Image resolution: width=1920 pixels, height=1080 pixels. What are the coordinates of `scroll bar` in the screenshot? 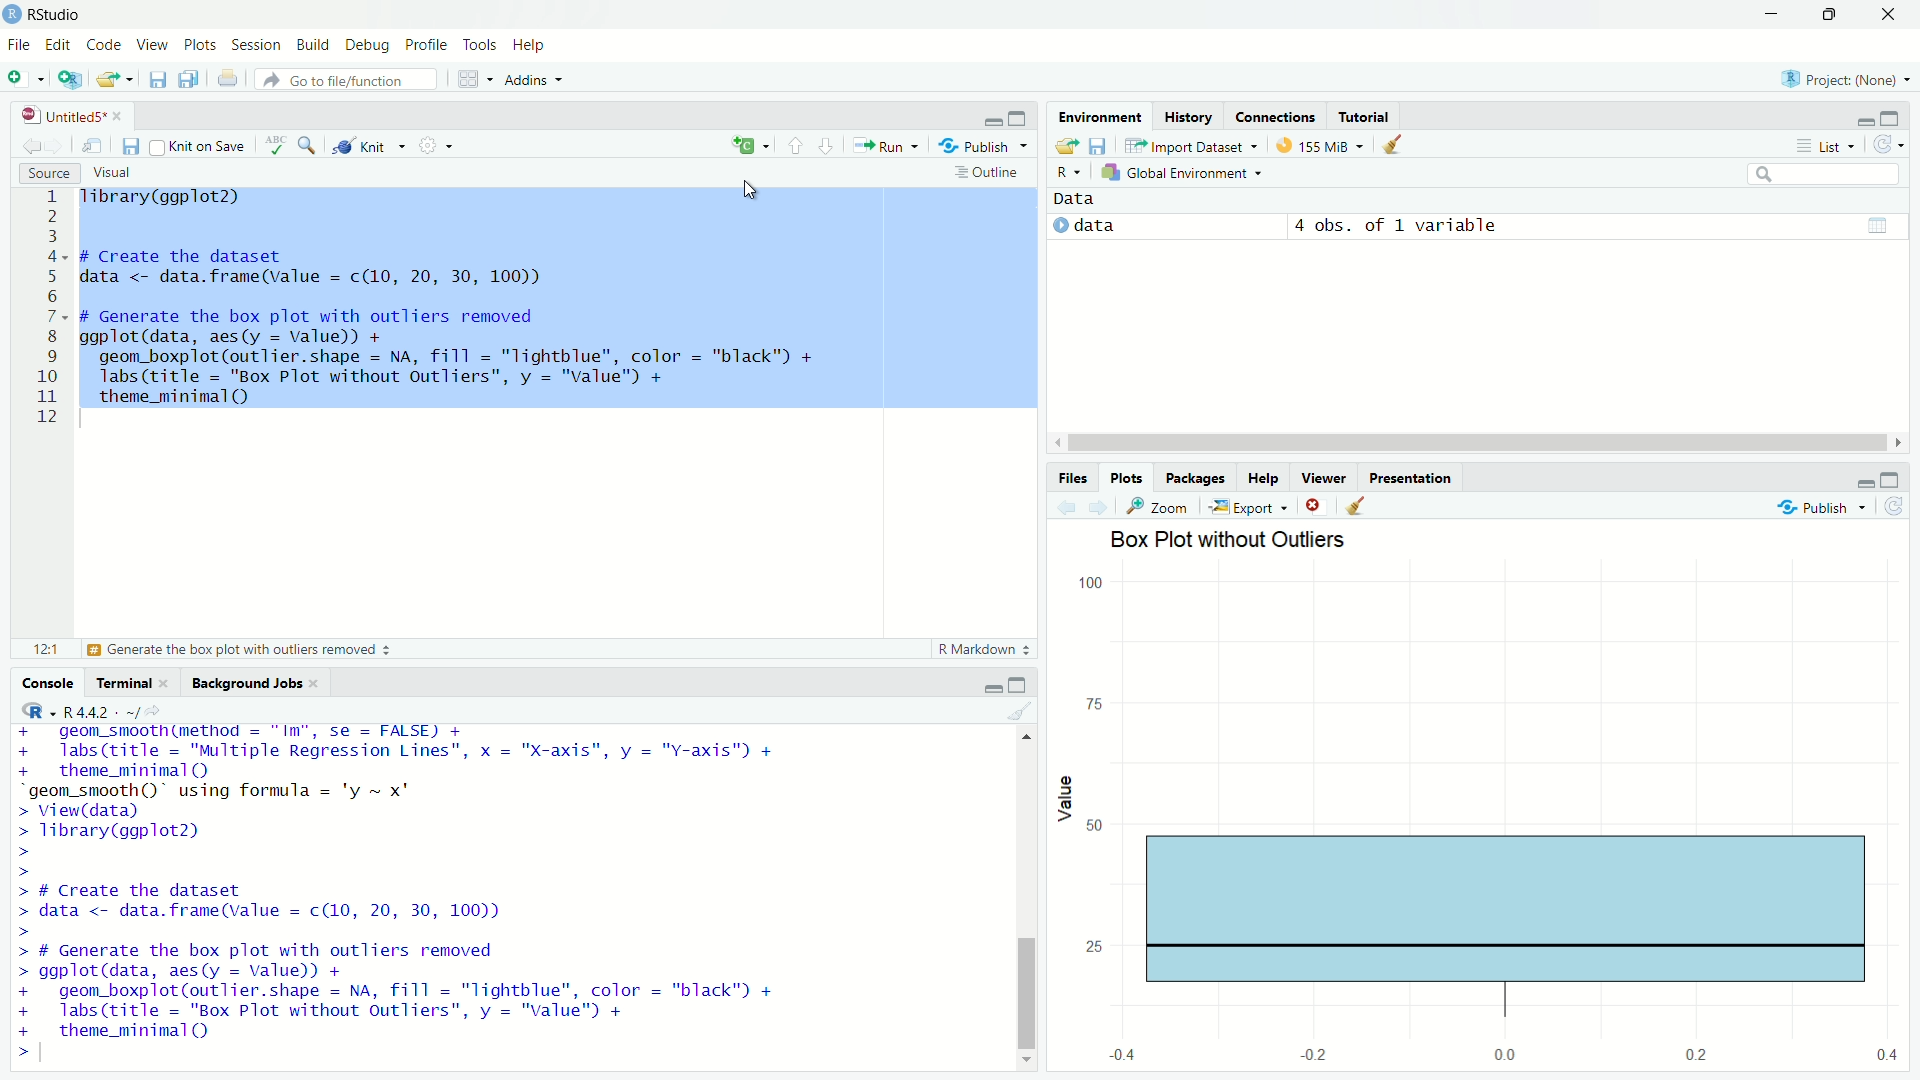 It's located at (1024, 891).